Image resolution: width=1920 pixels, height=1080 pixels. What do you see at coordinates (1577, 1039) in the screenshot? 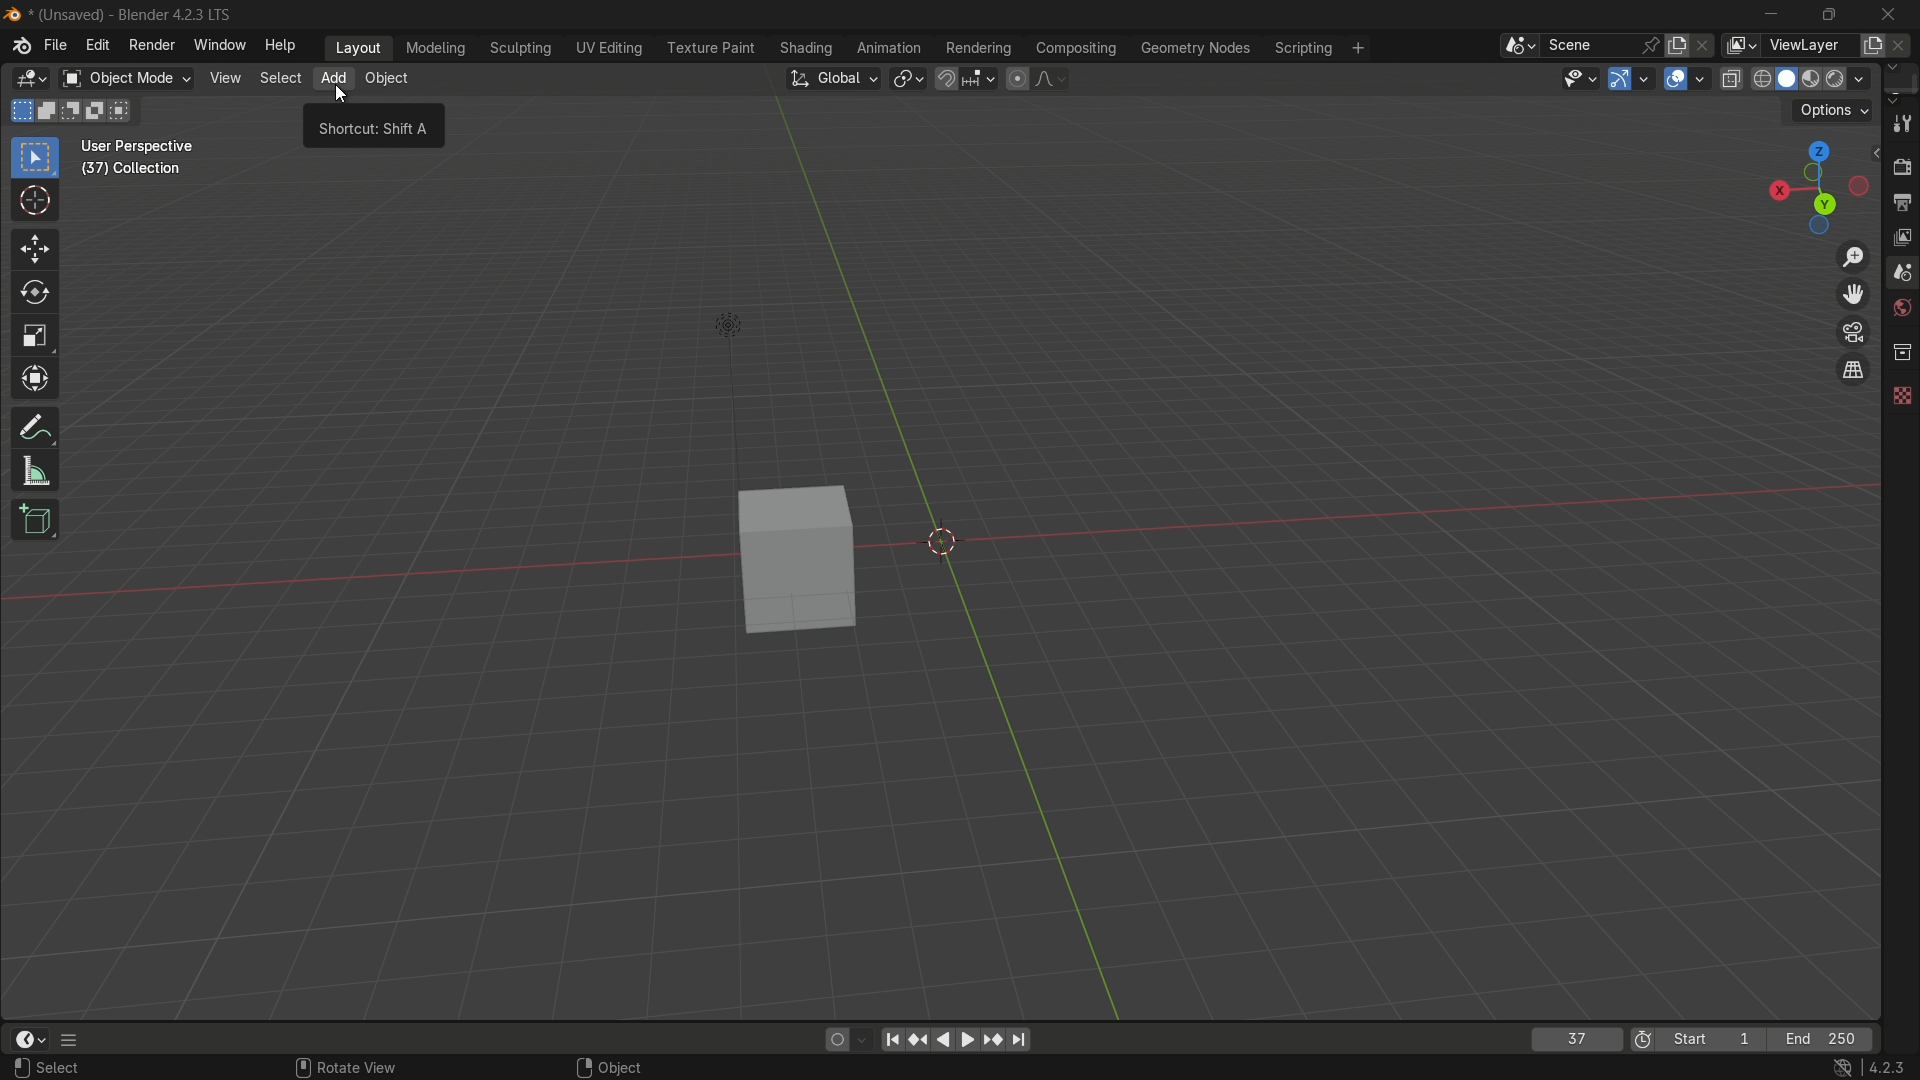
I see `current frame` at bounding box center [1577, 1039].